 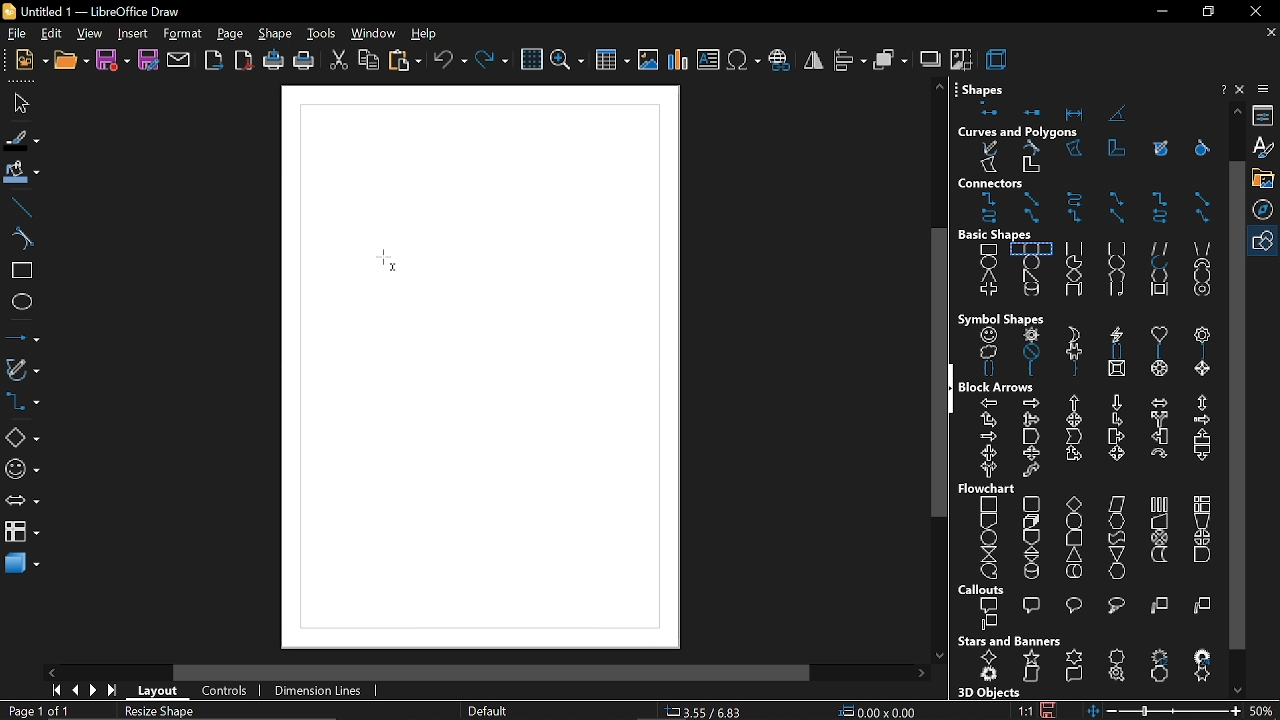 What do you see at coordinates (929, 58) in the screenshot?
I see `shadow` at bounding box center [929, 58].